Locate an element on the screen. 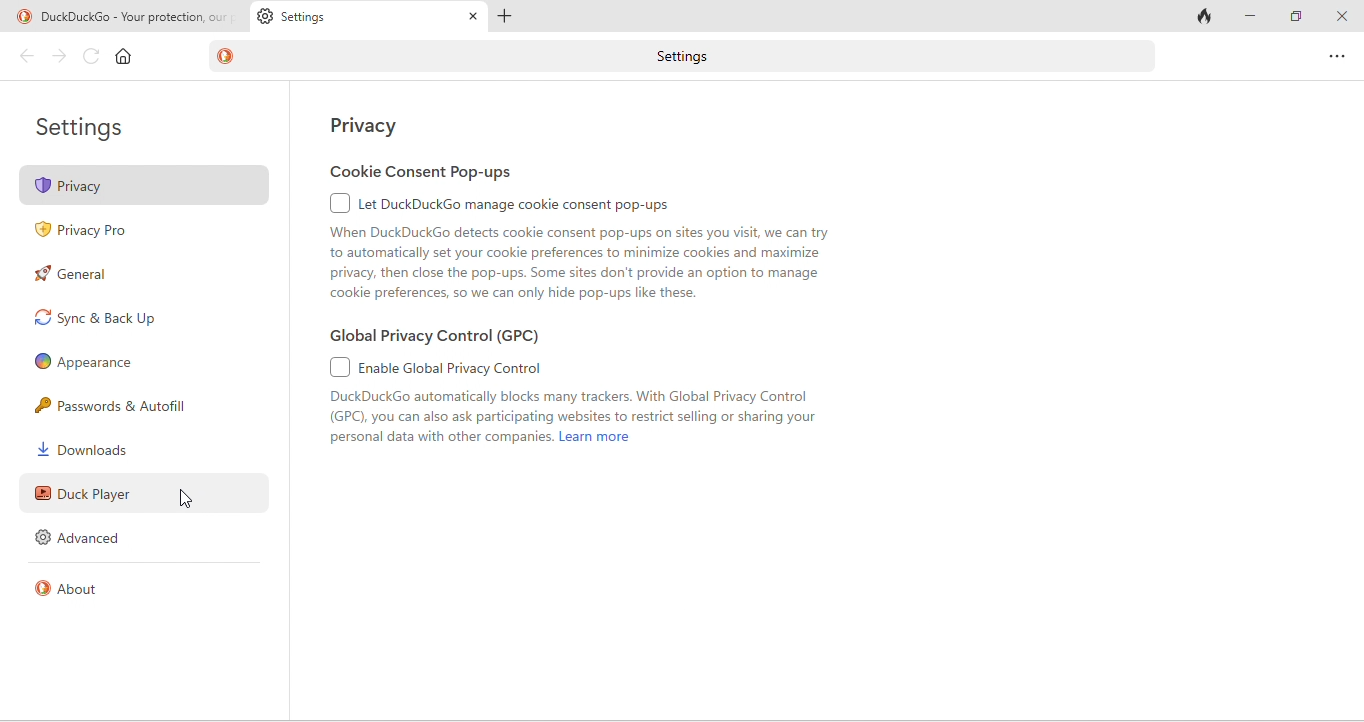 This screenshot has width=1364, height=722. DuckDuckGo - Your protection is located at coordinates (131, 17).